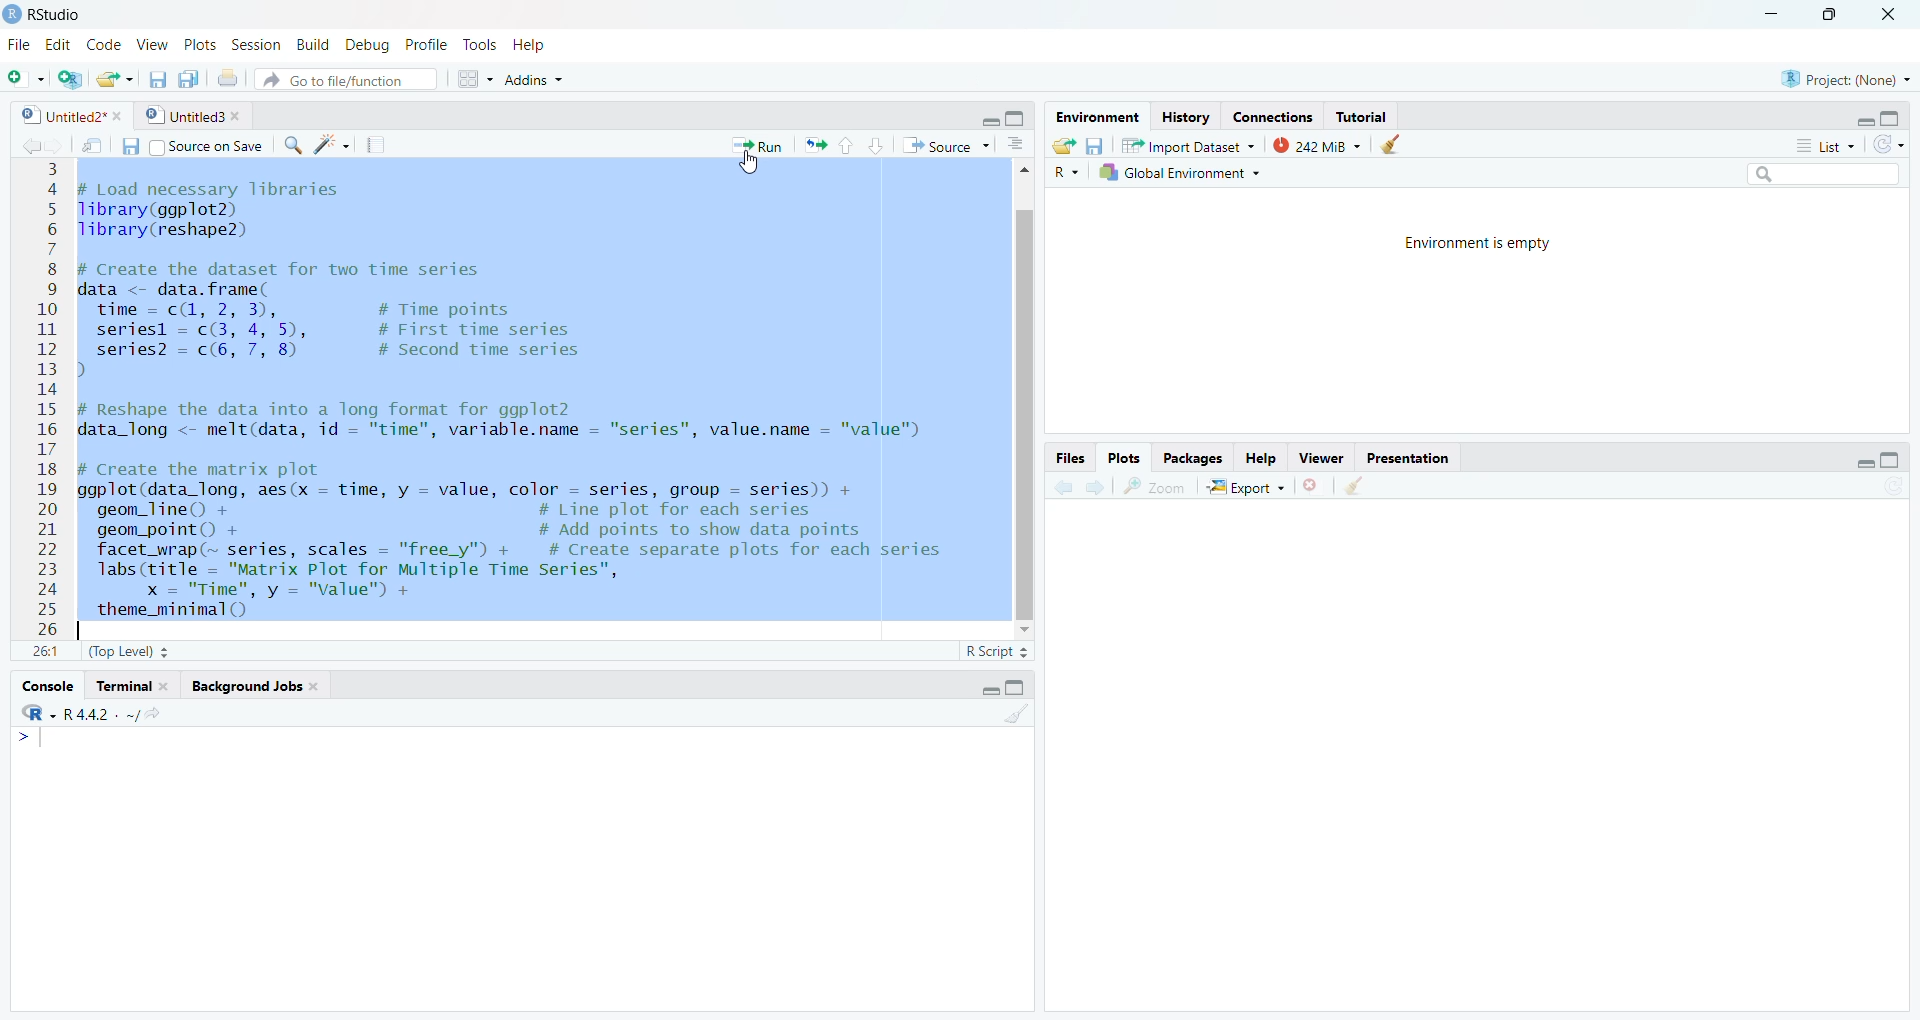 The image size is (1920, 1020). I want to click on File, so click(21, 46).